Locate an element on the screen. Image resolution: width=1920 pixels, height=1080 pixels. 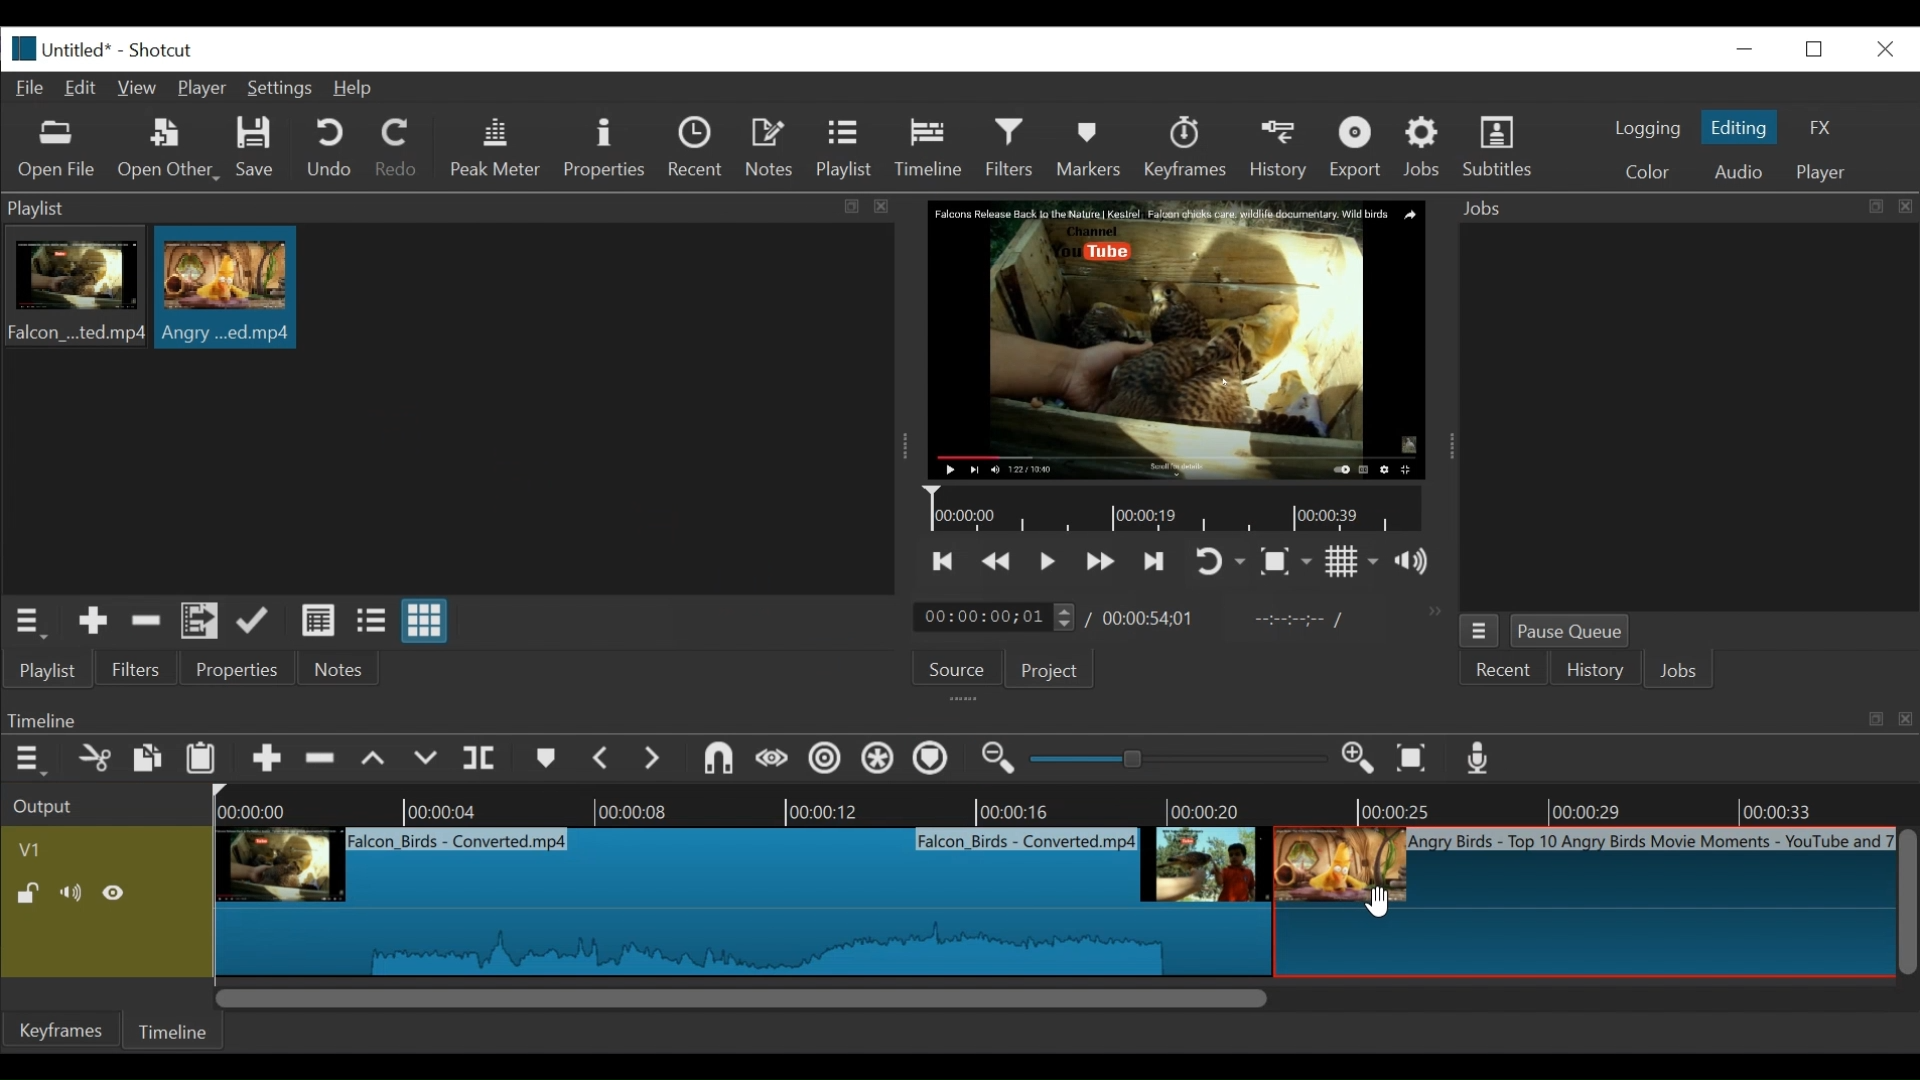
Add the source to the playlist is located at coordinates (91, 624).